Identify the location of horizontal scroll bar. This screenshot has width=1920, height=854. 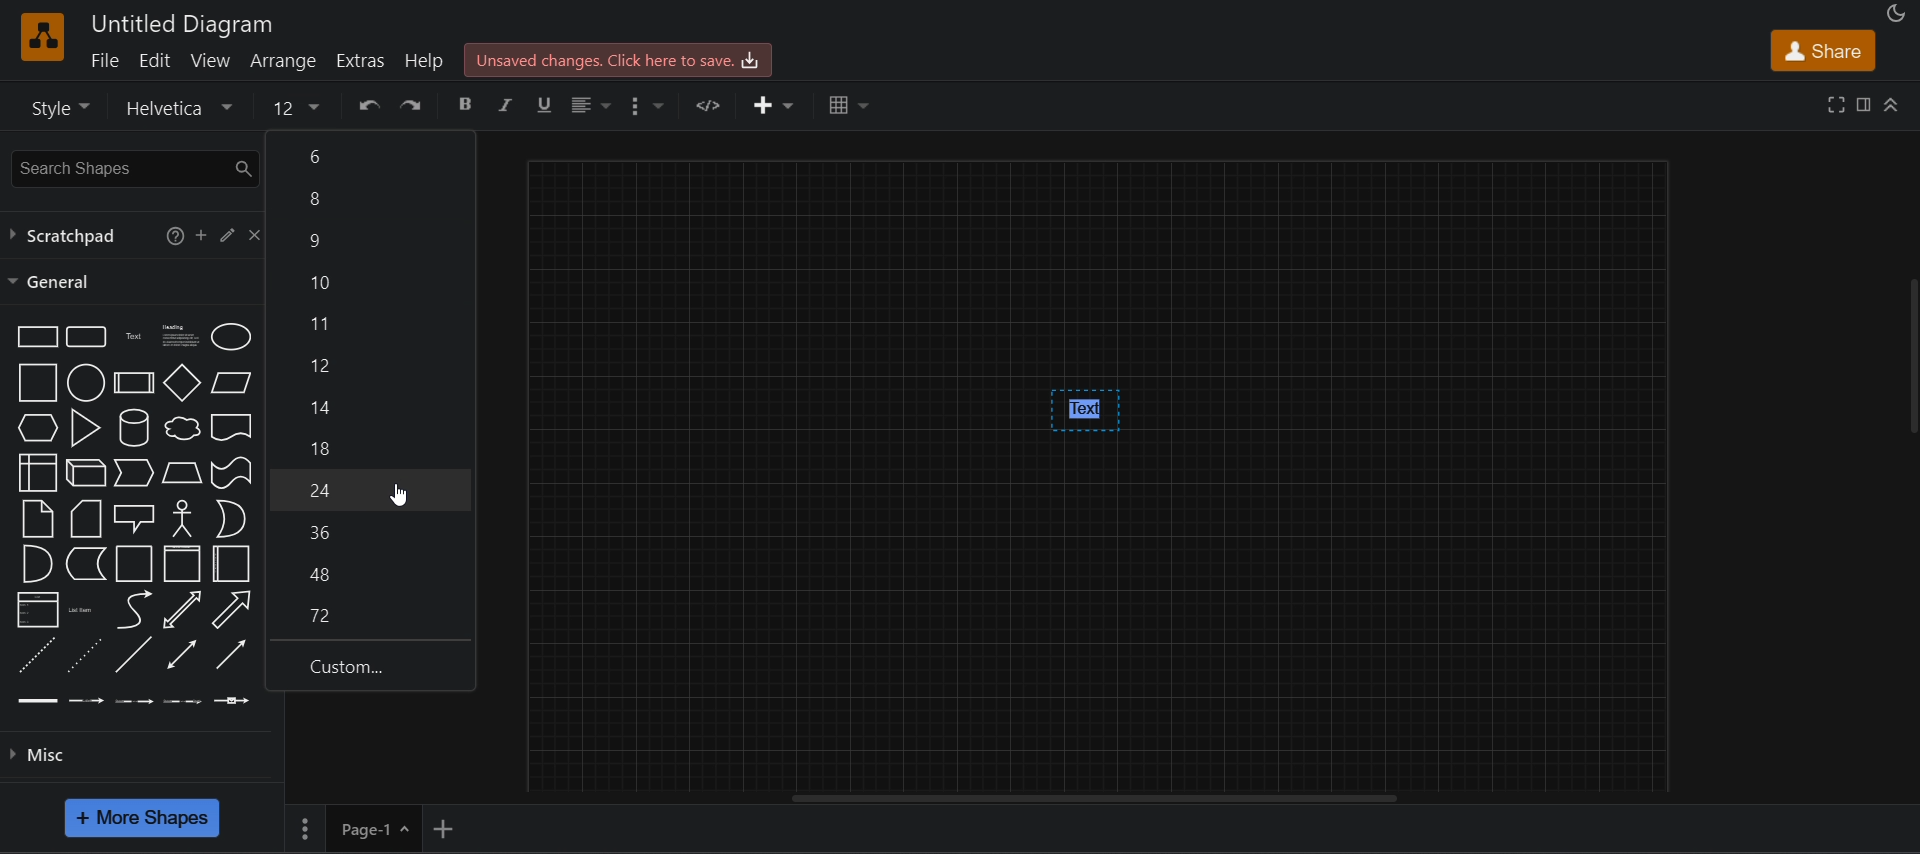
(1092, 798).